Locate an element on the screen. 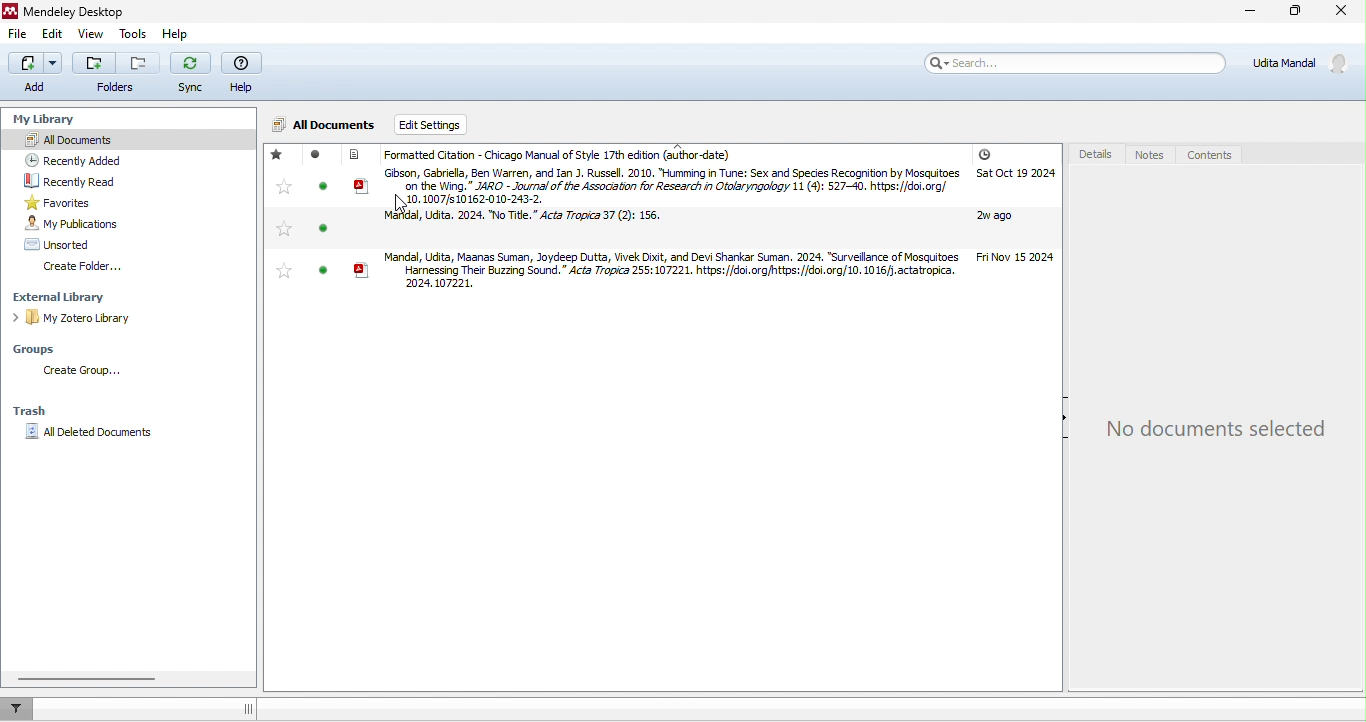 The image size is (1366, 722). unsorted is located at coordinates (69, 245).